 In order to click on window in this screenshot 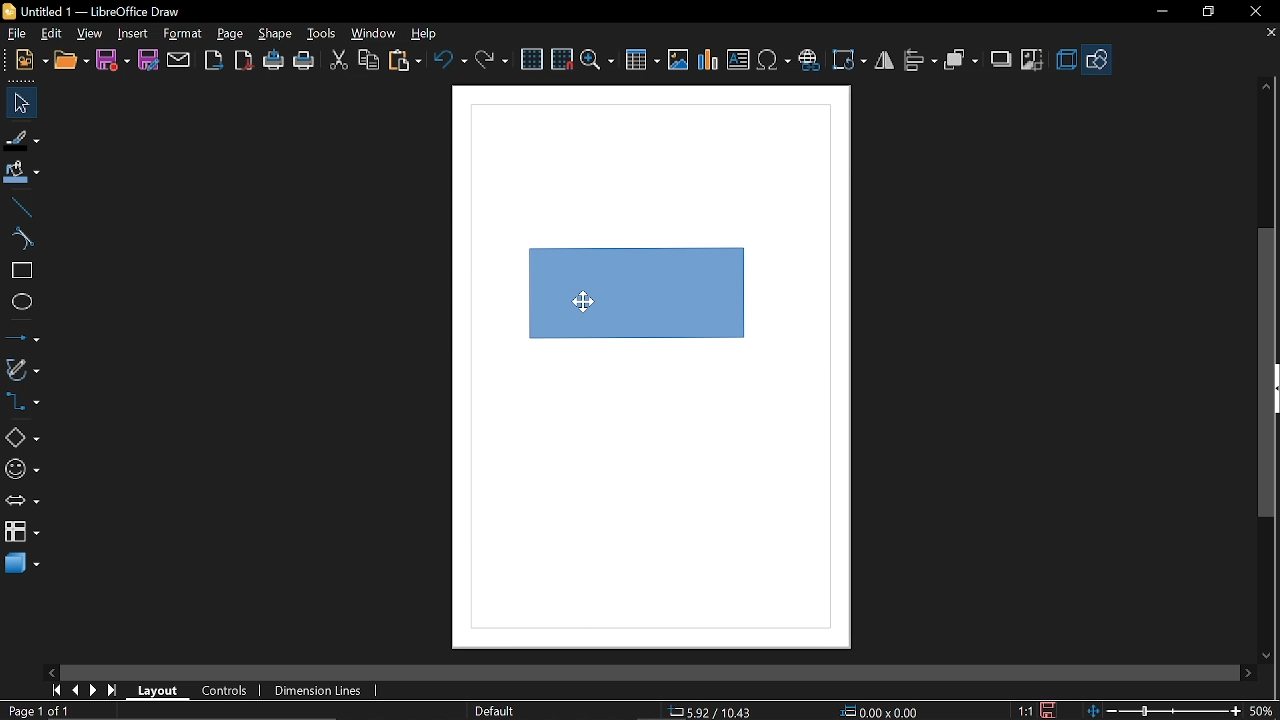, I will do `click(374, 36)`.